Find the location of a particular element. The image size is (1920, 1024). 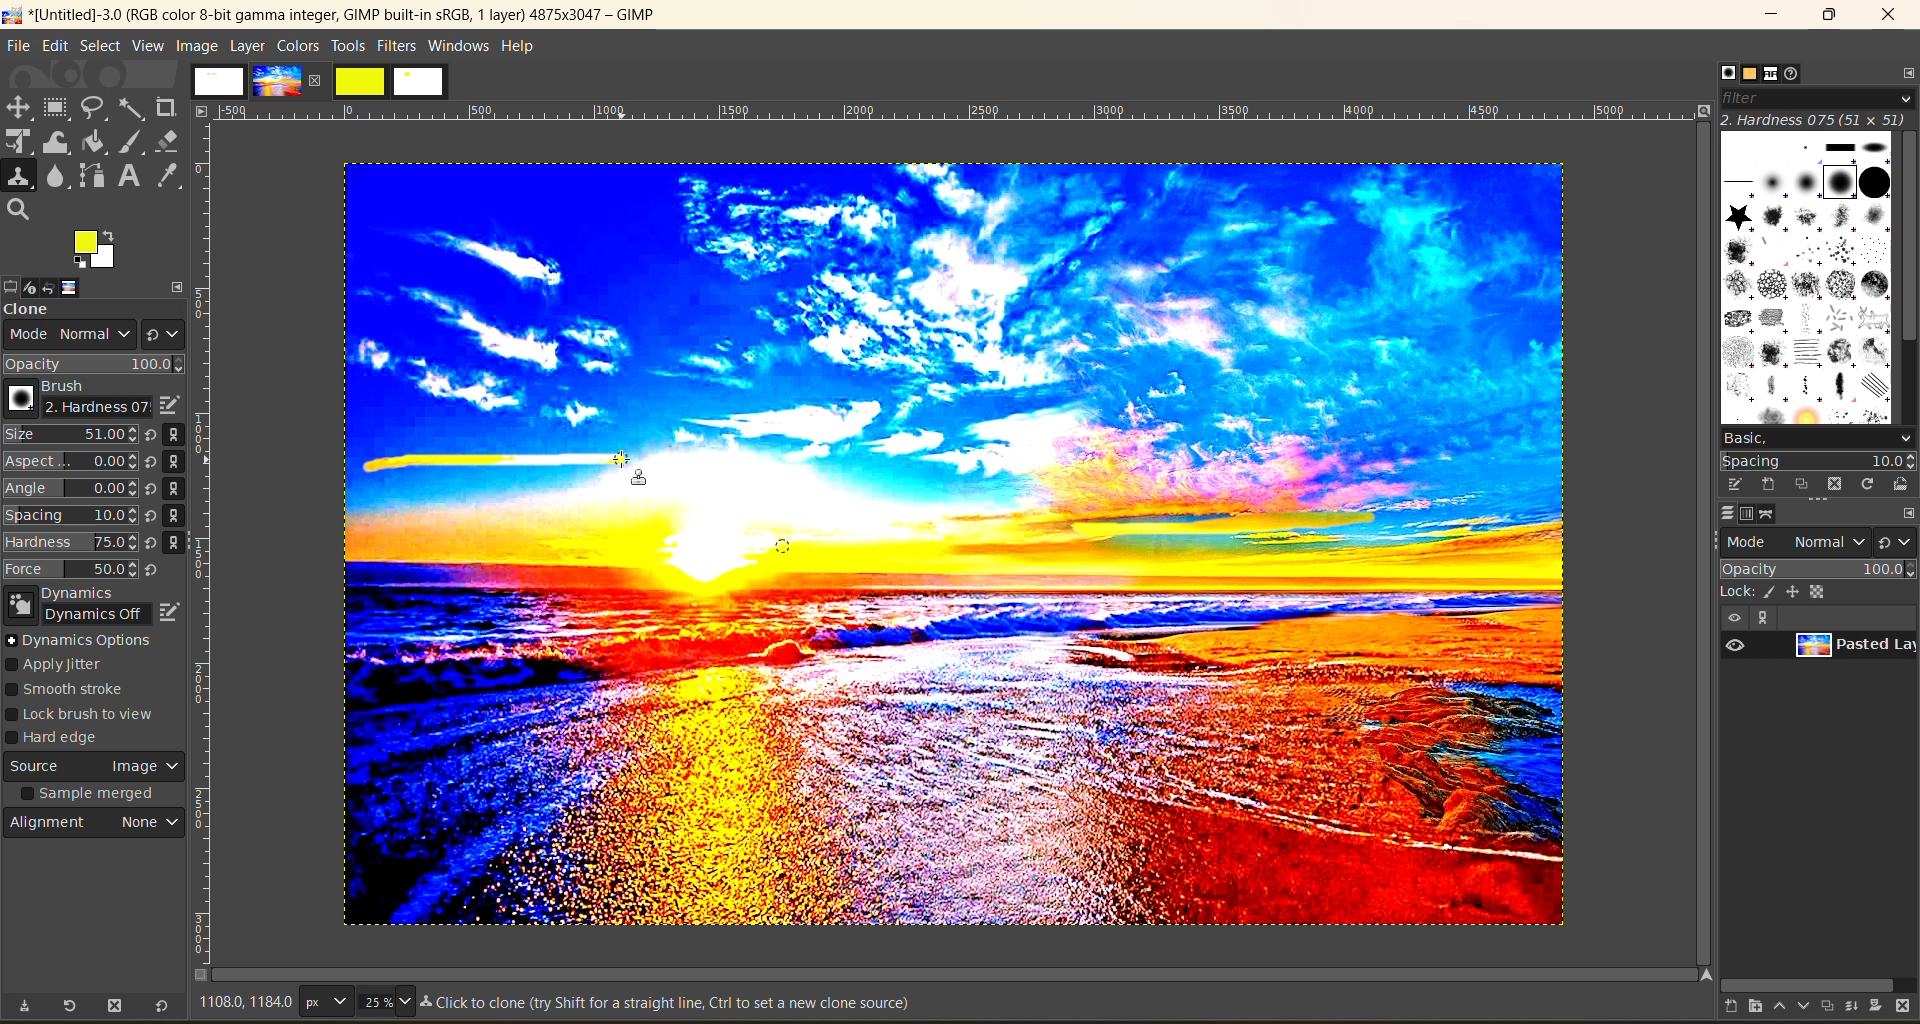

clone is located at coordinates (45, 311).